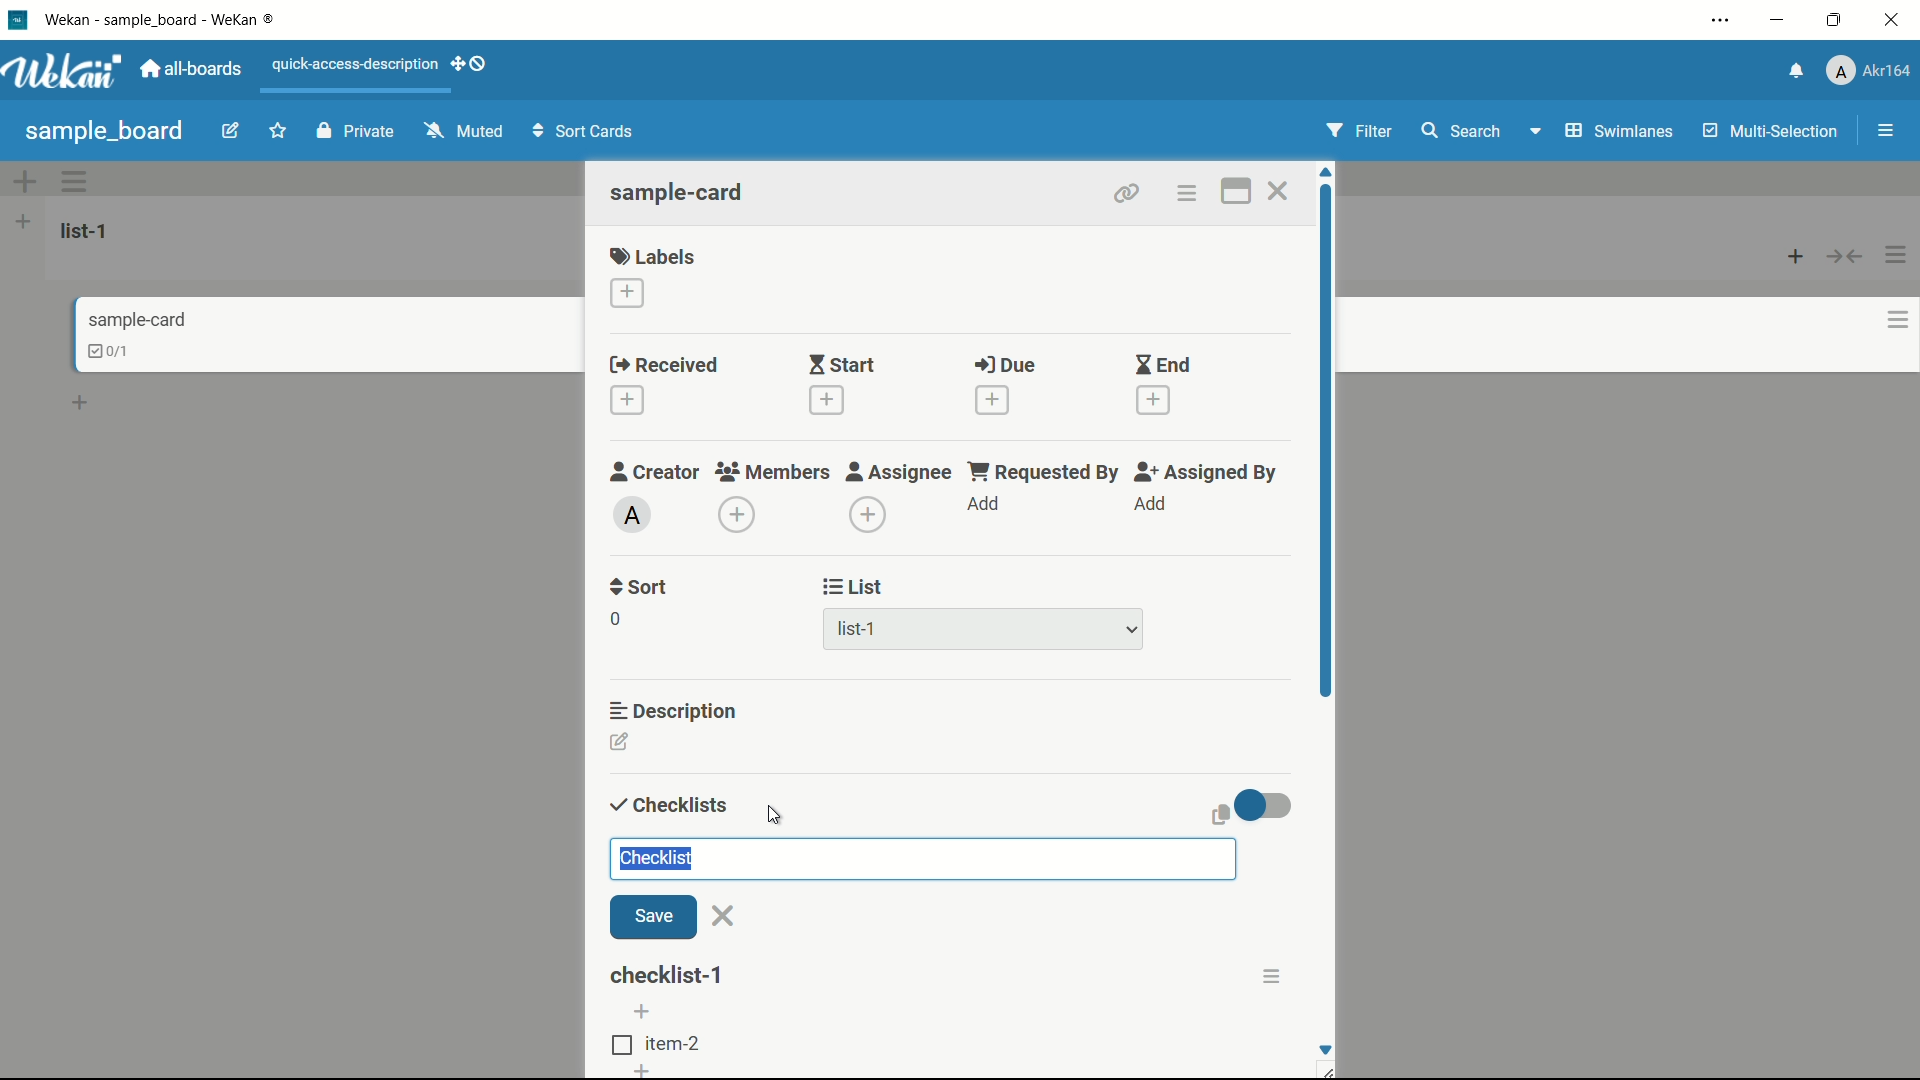 This screenshot has width=1920, height=1080. Describe the element at coordinates (771, 473) in the screenshot. I see `members` at that location.